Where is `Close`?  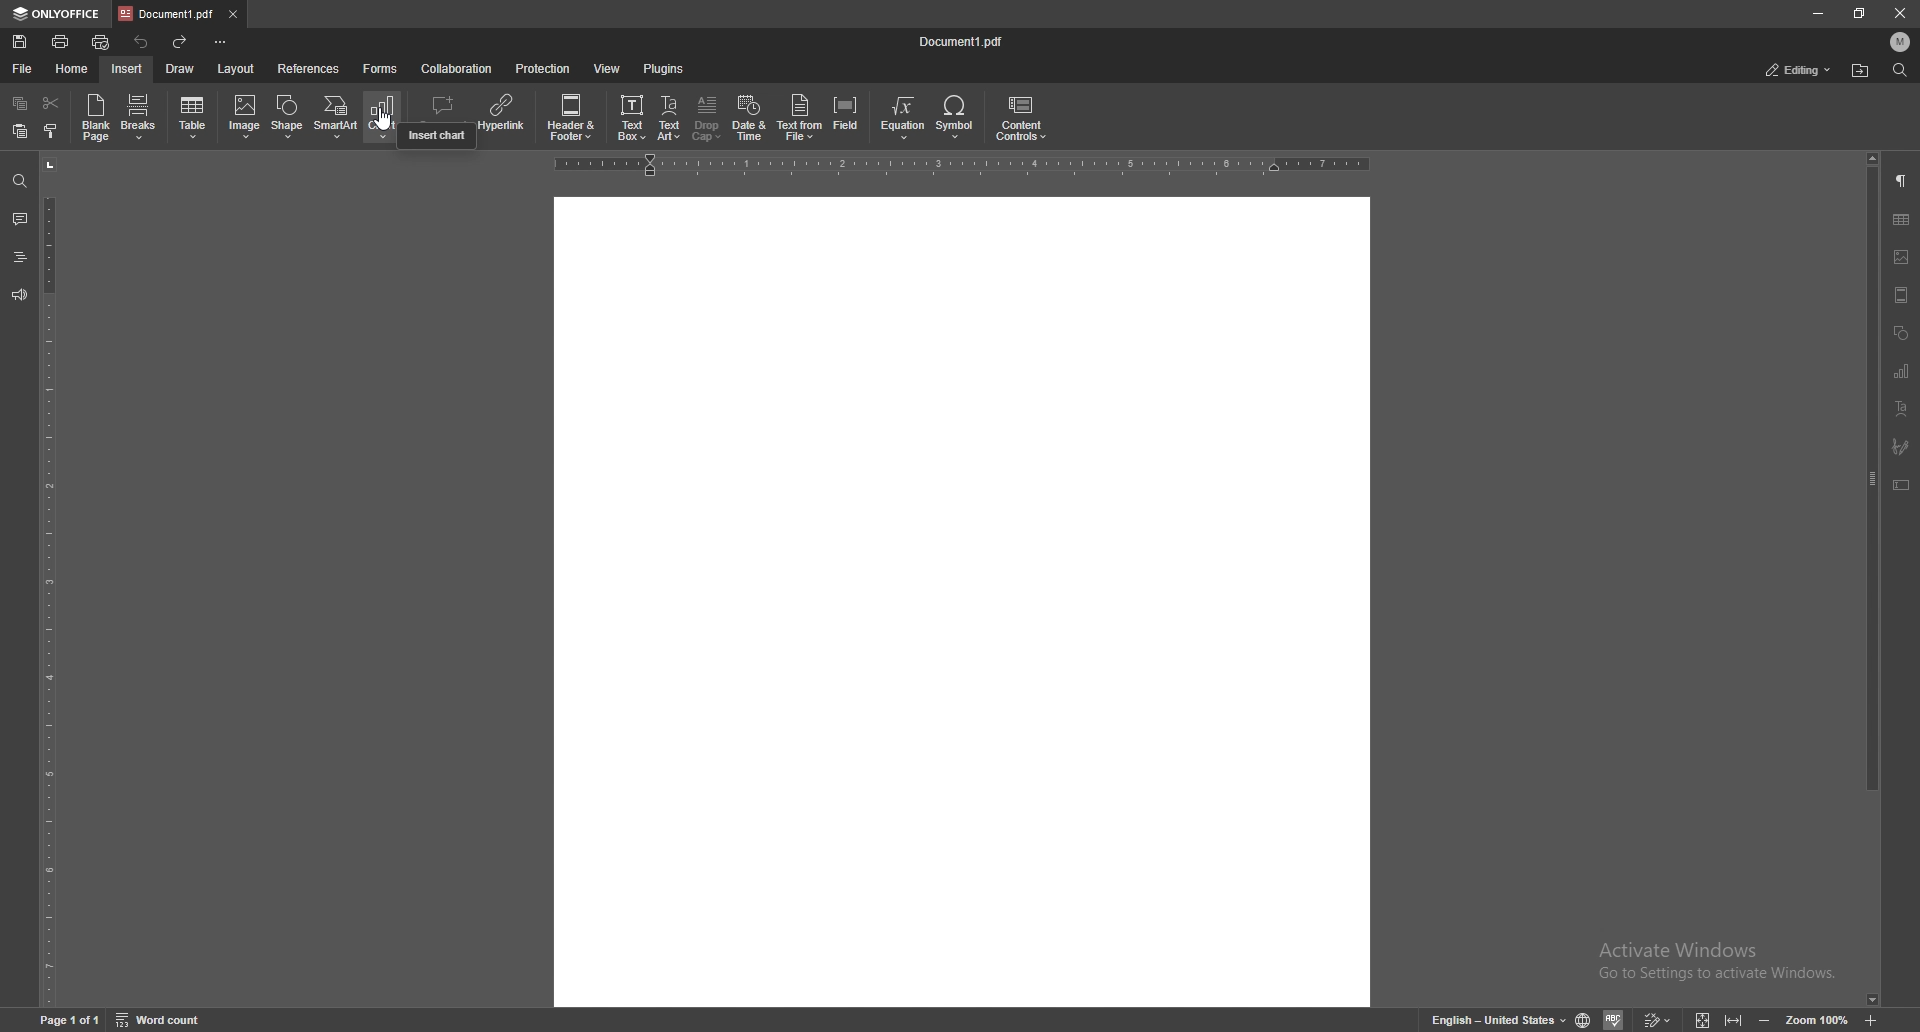 Close is located at coordinates (1894, 13).